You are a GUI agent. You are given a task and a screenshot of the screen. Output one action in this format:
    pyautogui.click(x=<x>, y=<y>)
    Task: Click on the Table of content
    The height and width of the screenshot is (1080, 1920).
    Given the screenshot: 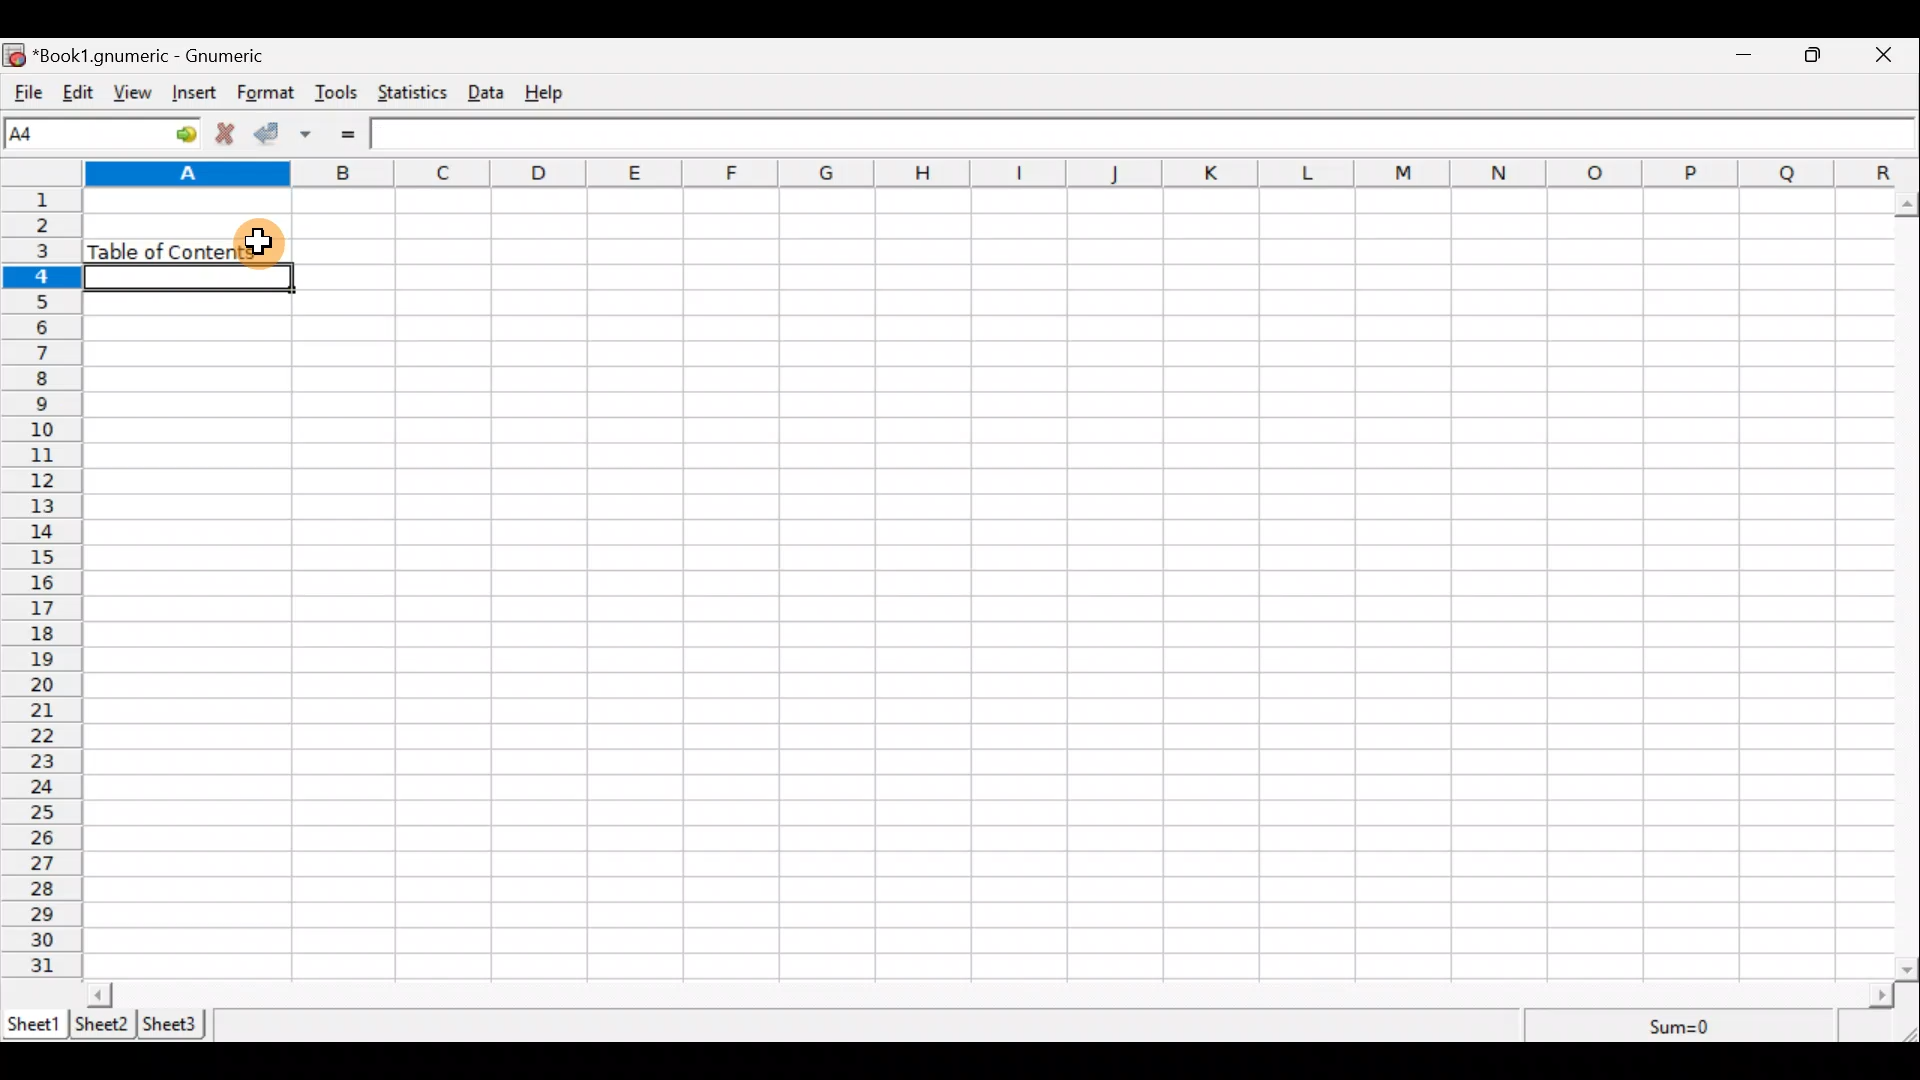 What is the action you would take?
    pyautogui.click(x=155, y=249)
    